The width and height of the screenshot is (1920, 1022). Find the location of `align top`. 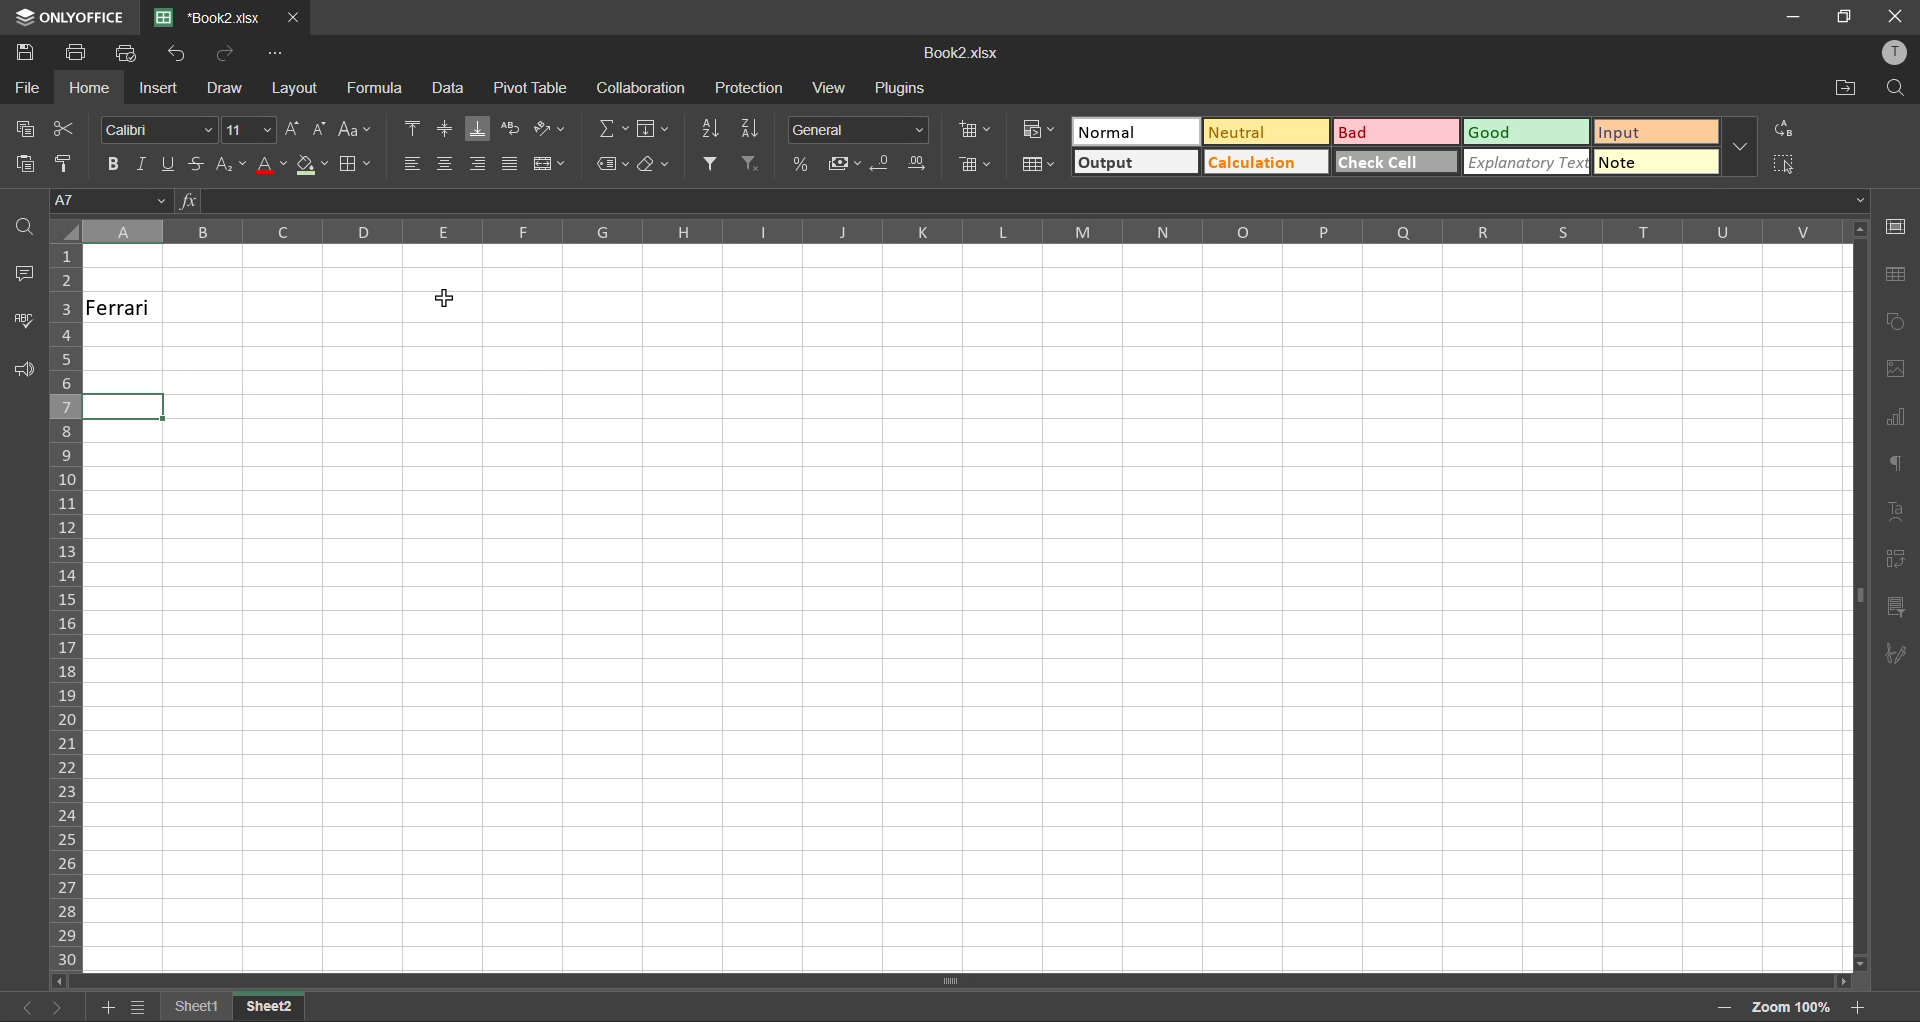

align top is located at coordinates (410, 128).